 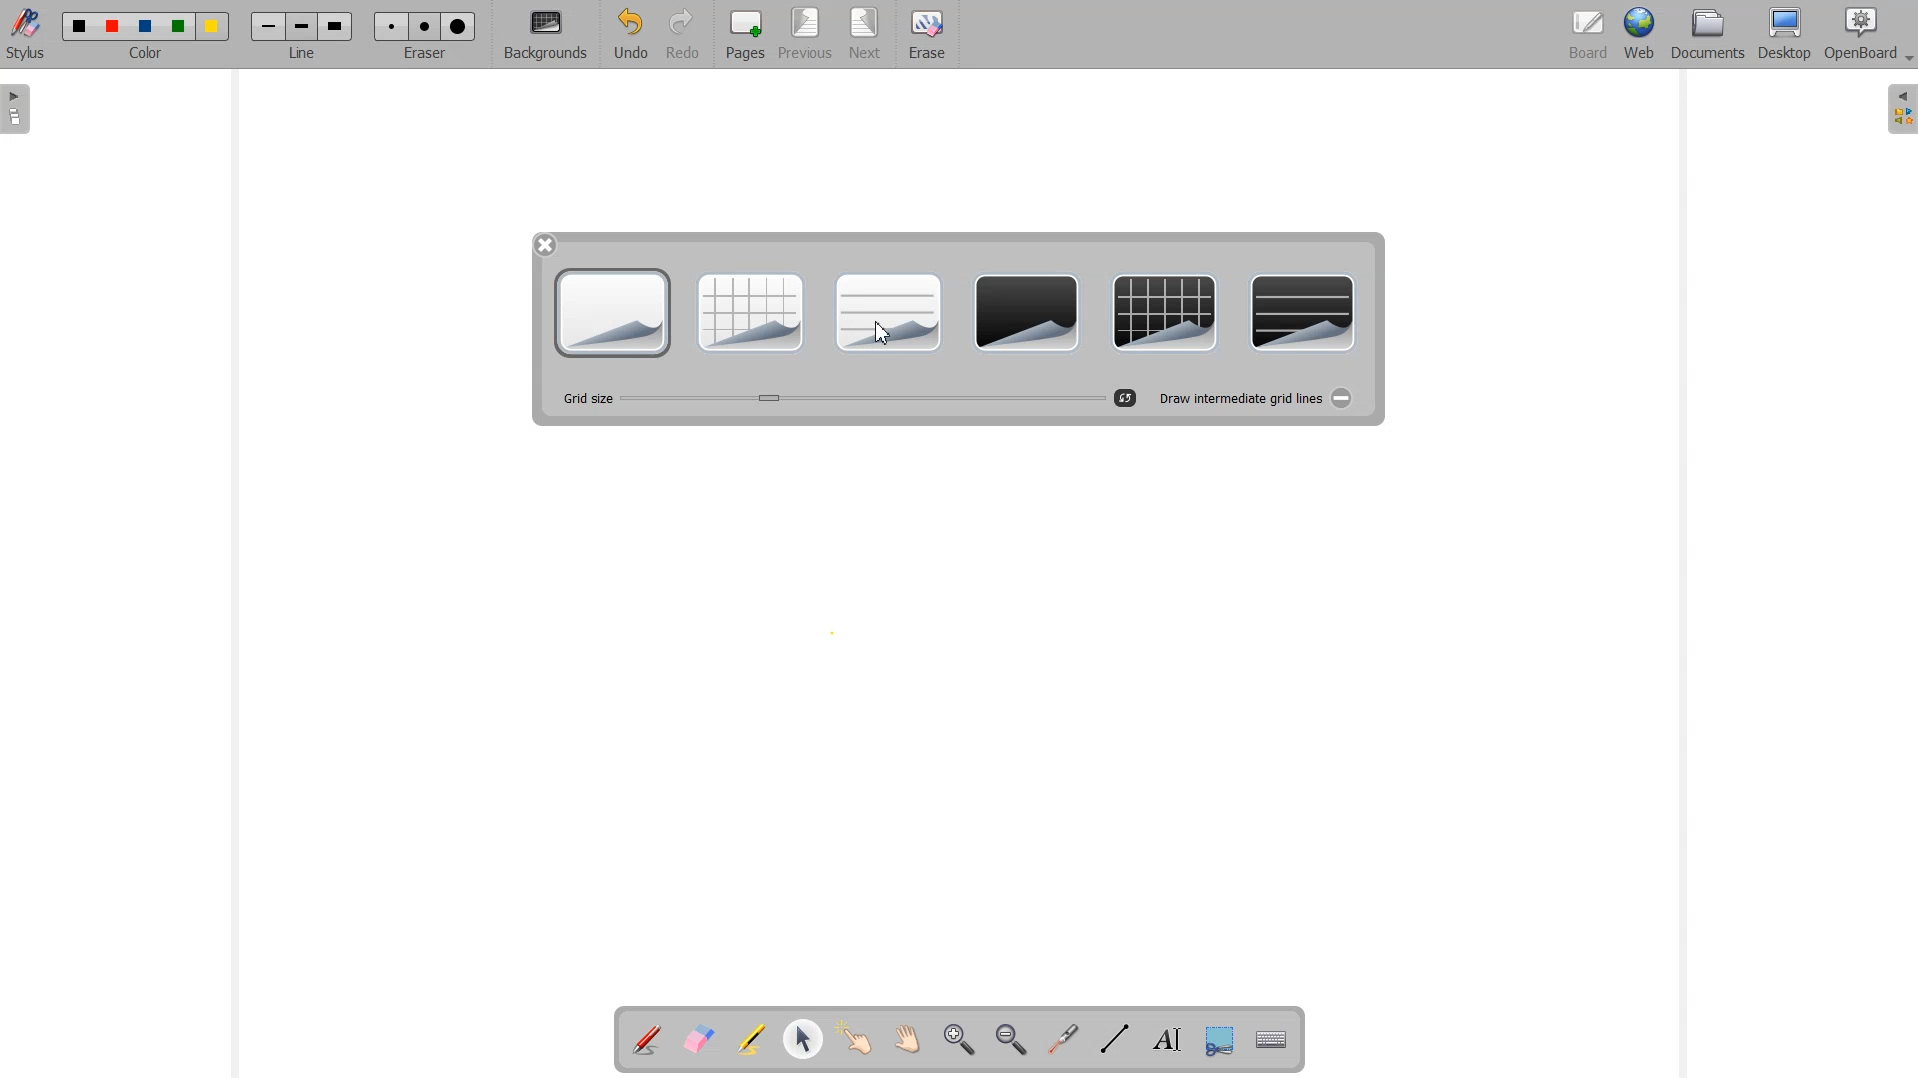 I want to click on Background, so click(x=547, y=35).